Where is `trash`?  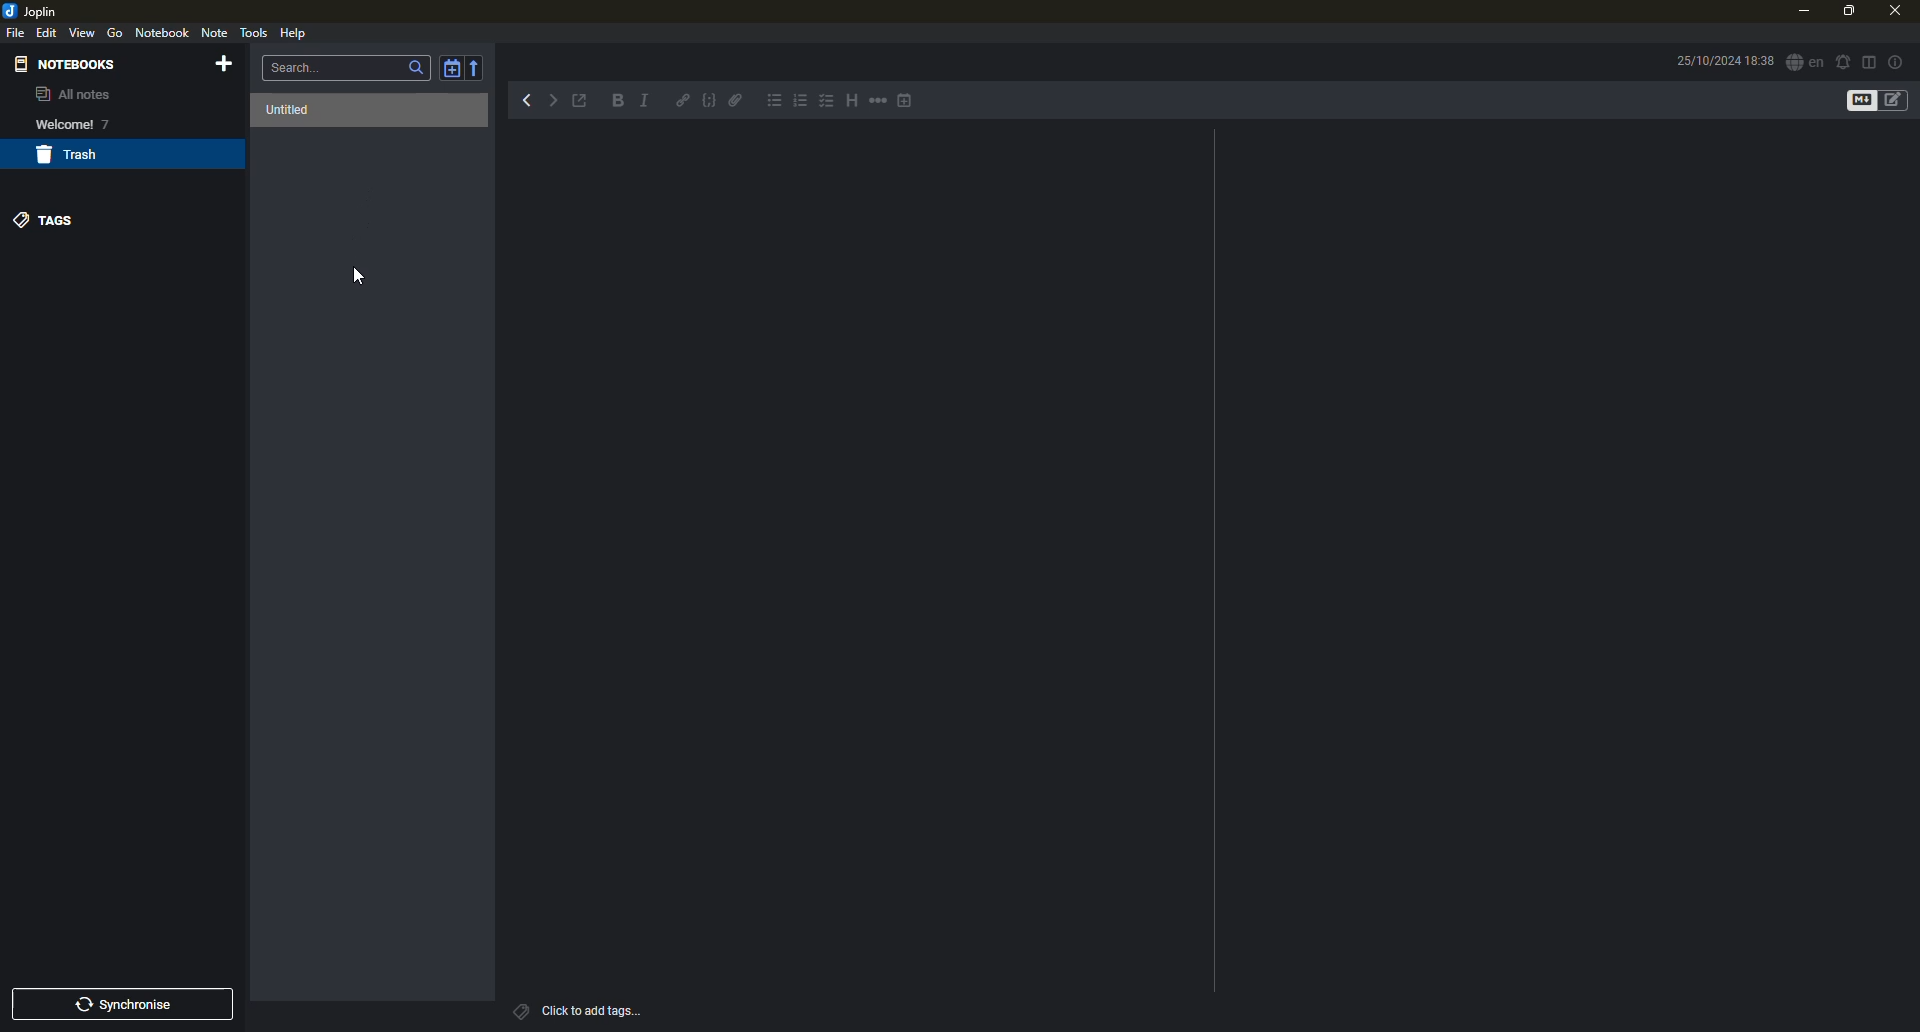
trash is located at coordinates (72, 156).